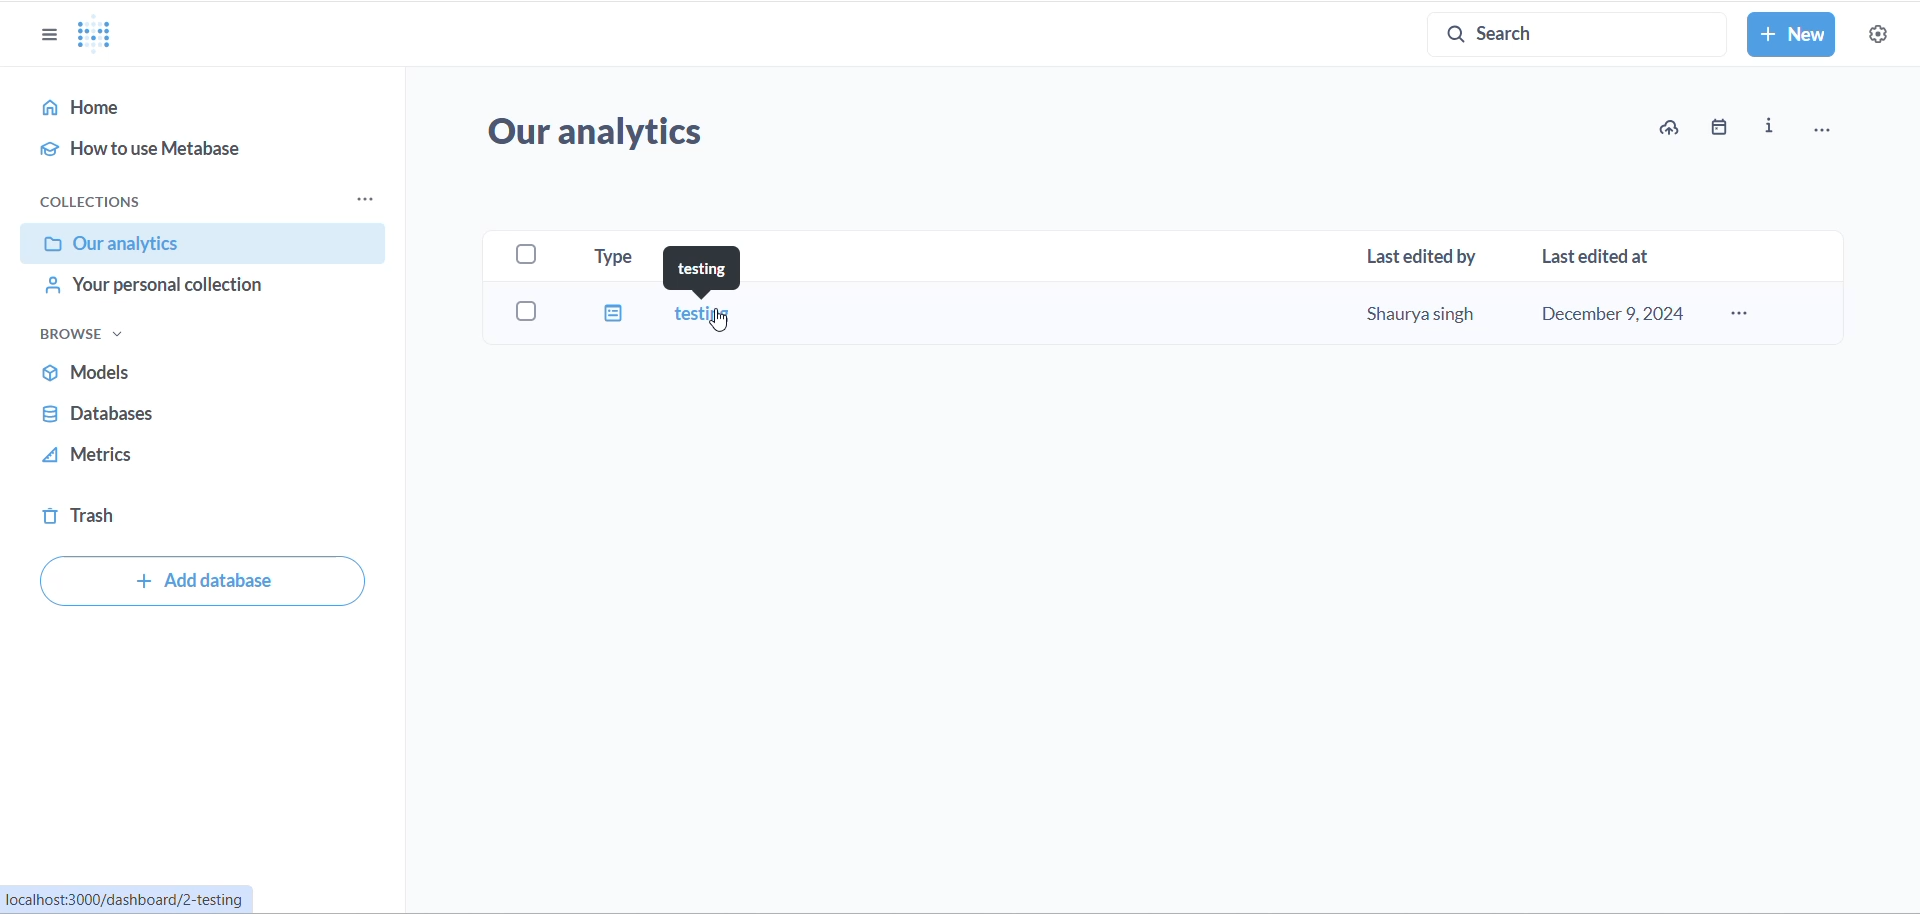 This screenshot has height=914, width=1920. Describe the element at coordinates (185, 374) in the screenshot. I see `models` at that location.